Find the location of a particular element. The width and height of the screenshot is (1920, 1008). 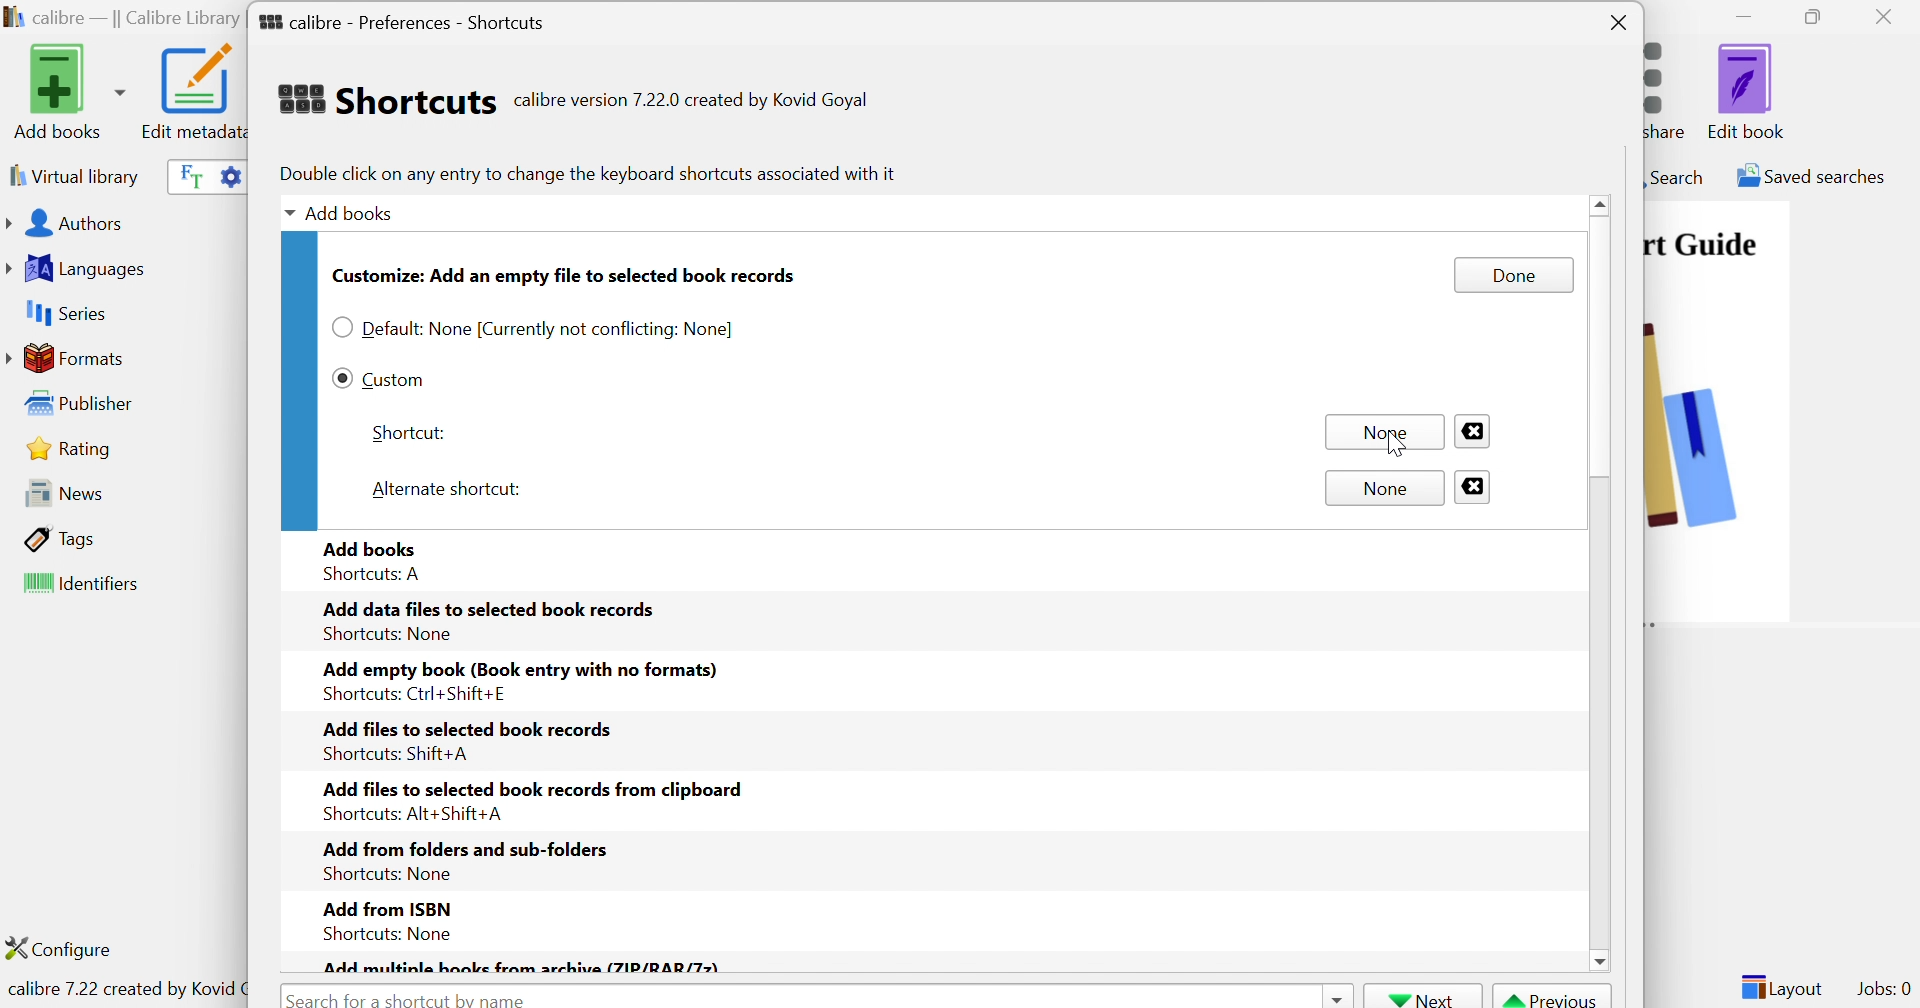

News is located at coordinates (58, 492).